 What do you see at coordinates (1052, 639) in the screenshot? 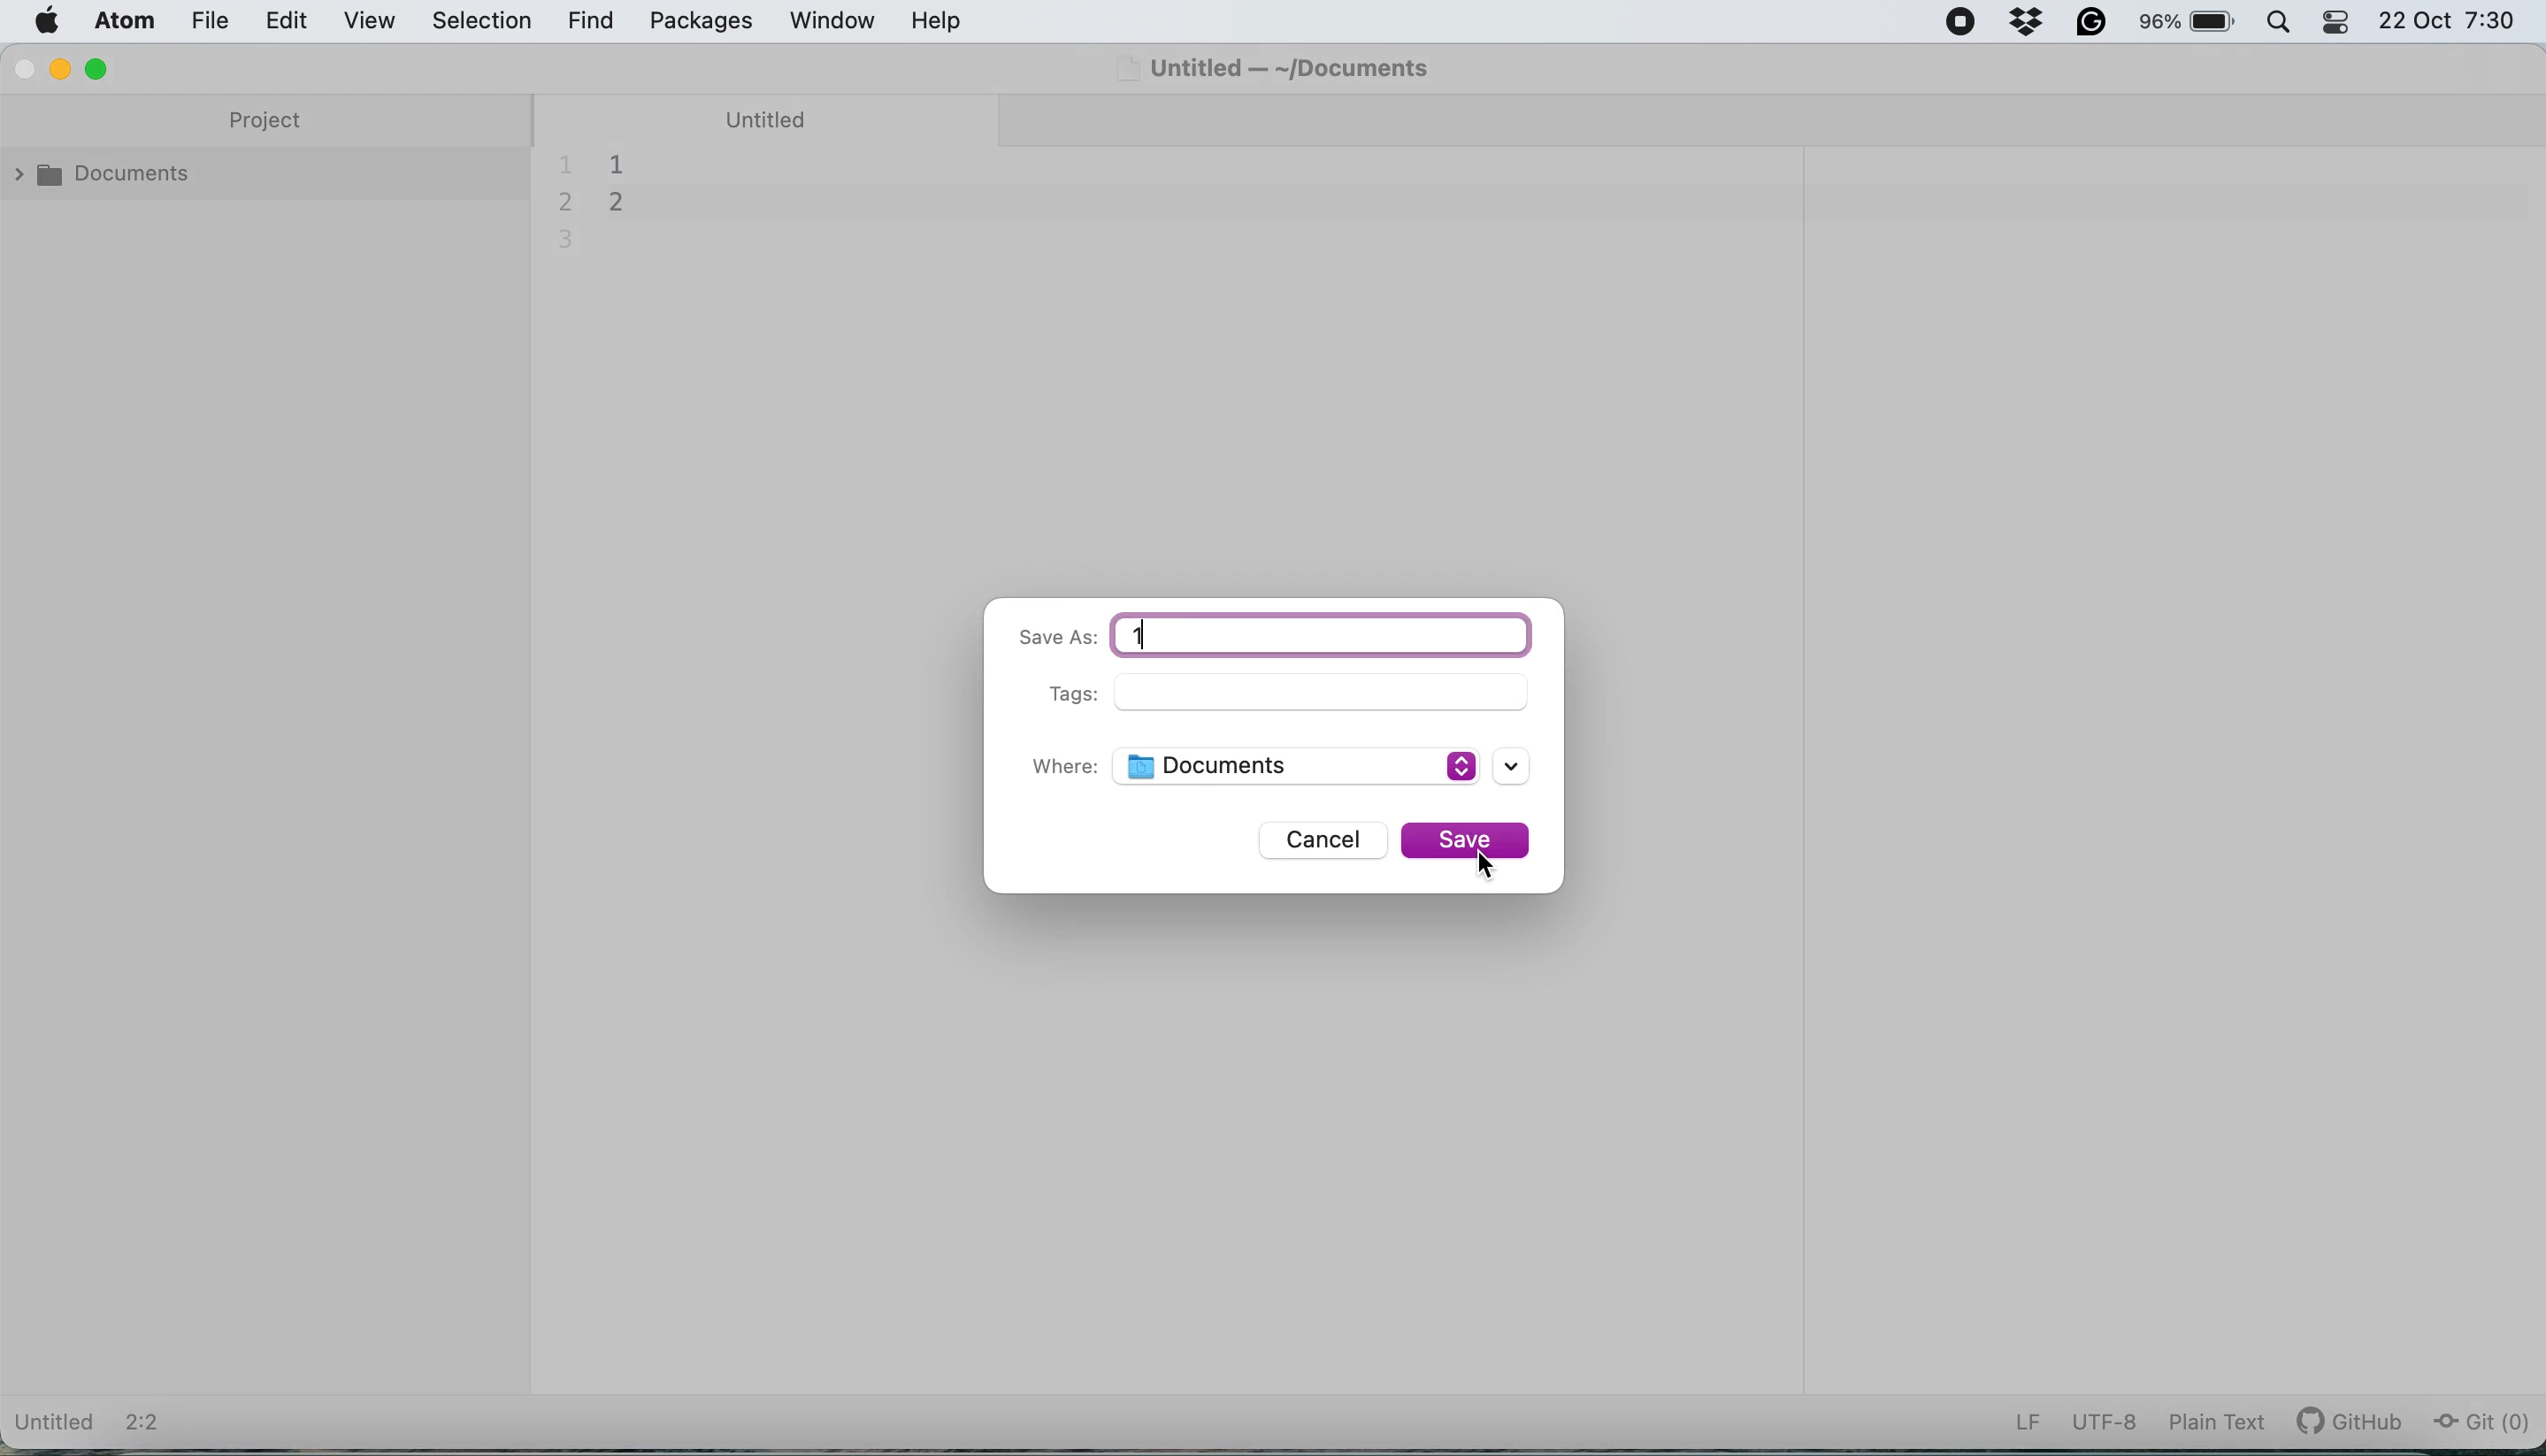
I see `i Save As:` at bounding box center [1052, 639].